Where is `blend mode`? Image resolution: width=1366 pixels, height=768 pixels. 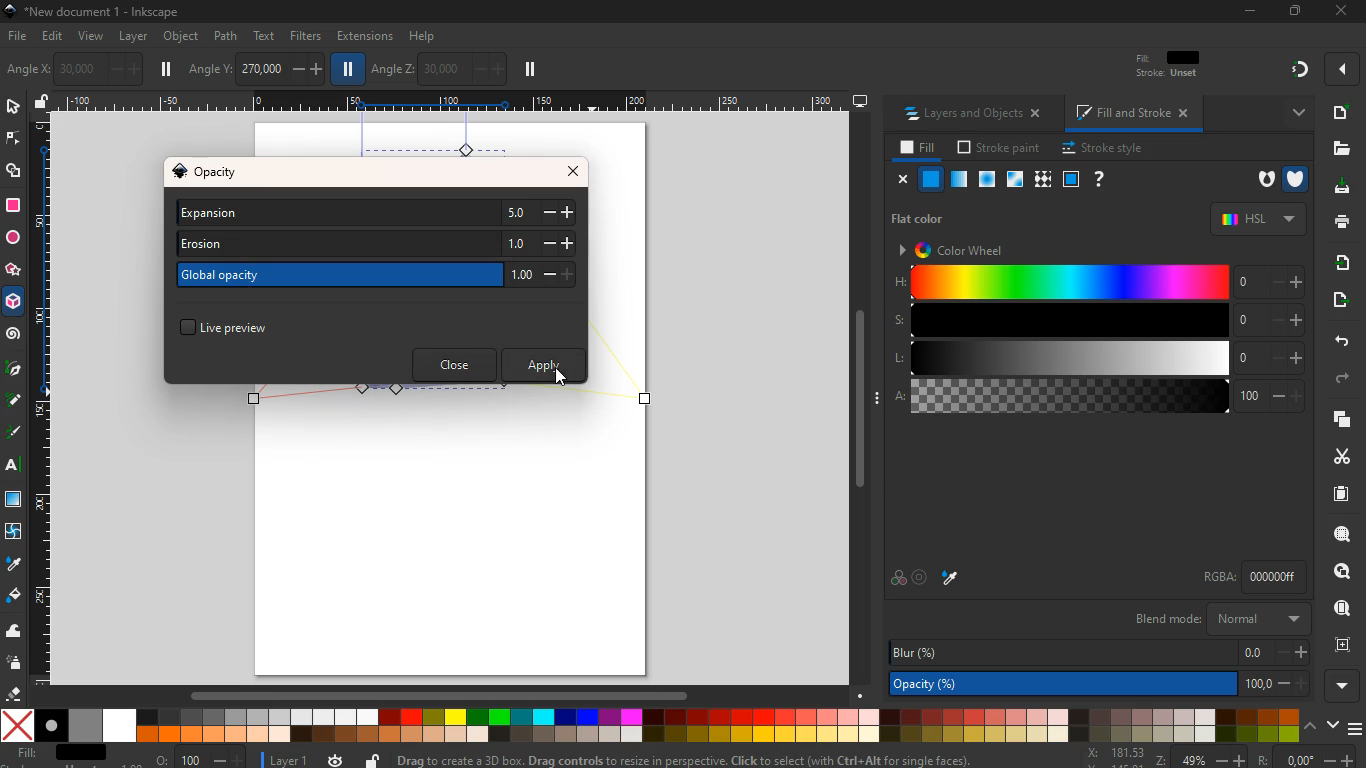 blend mode is located at coordinates (1218, 620).